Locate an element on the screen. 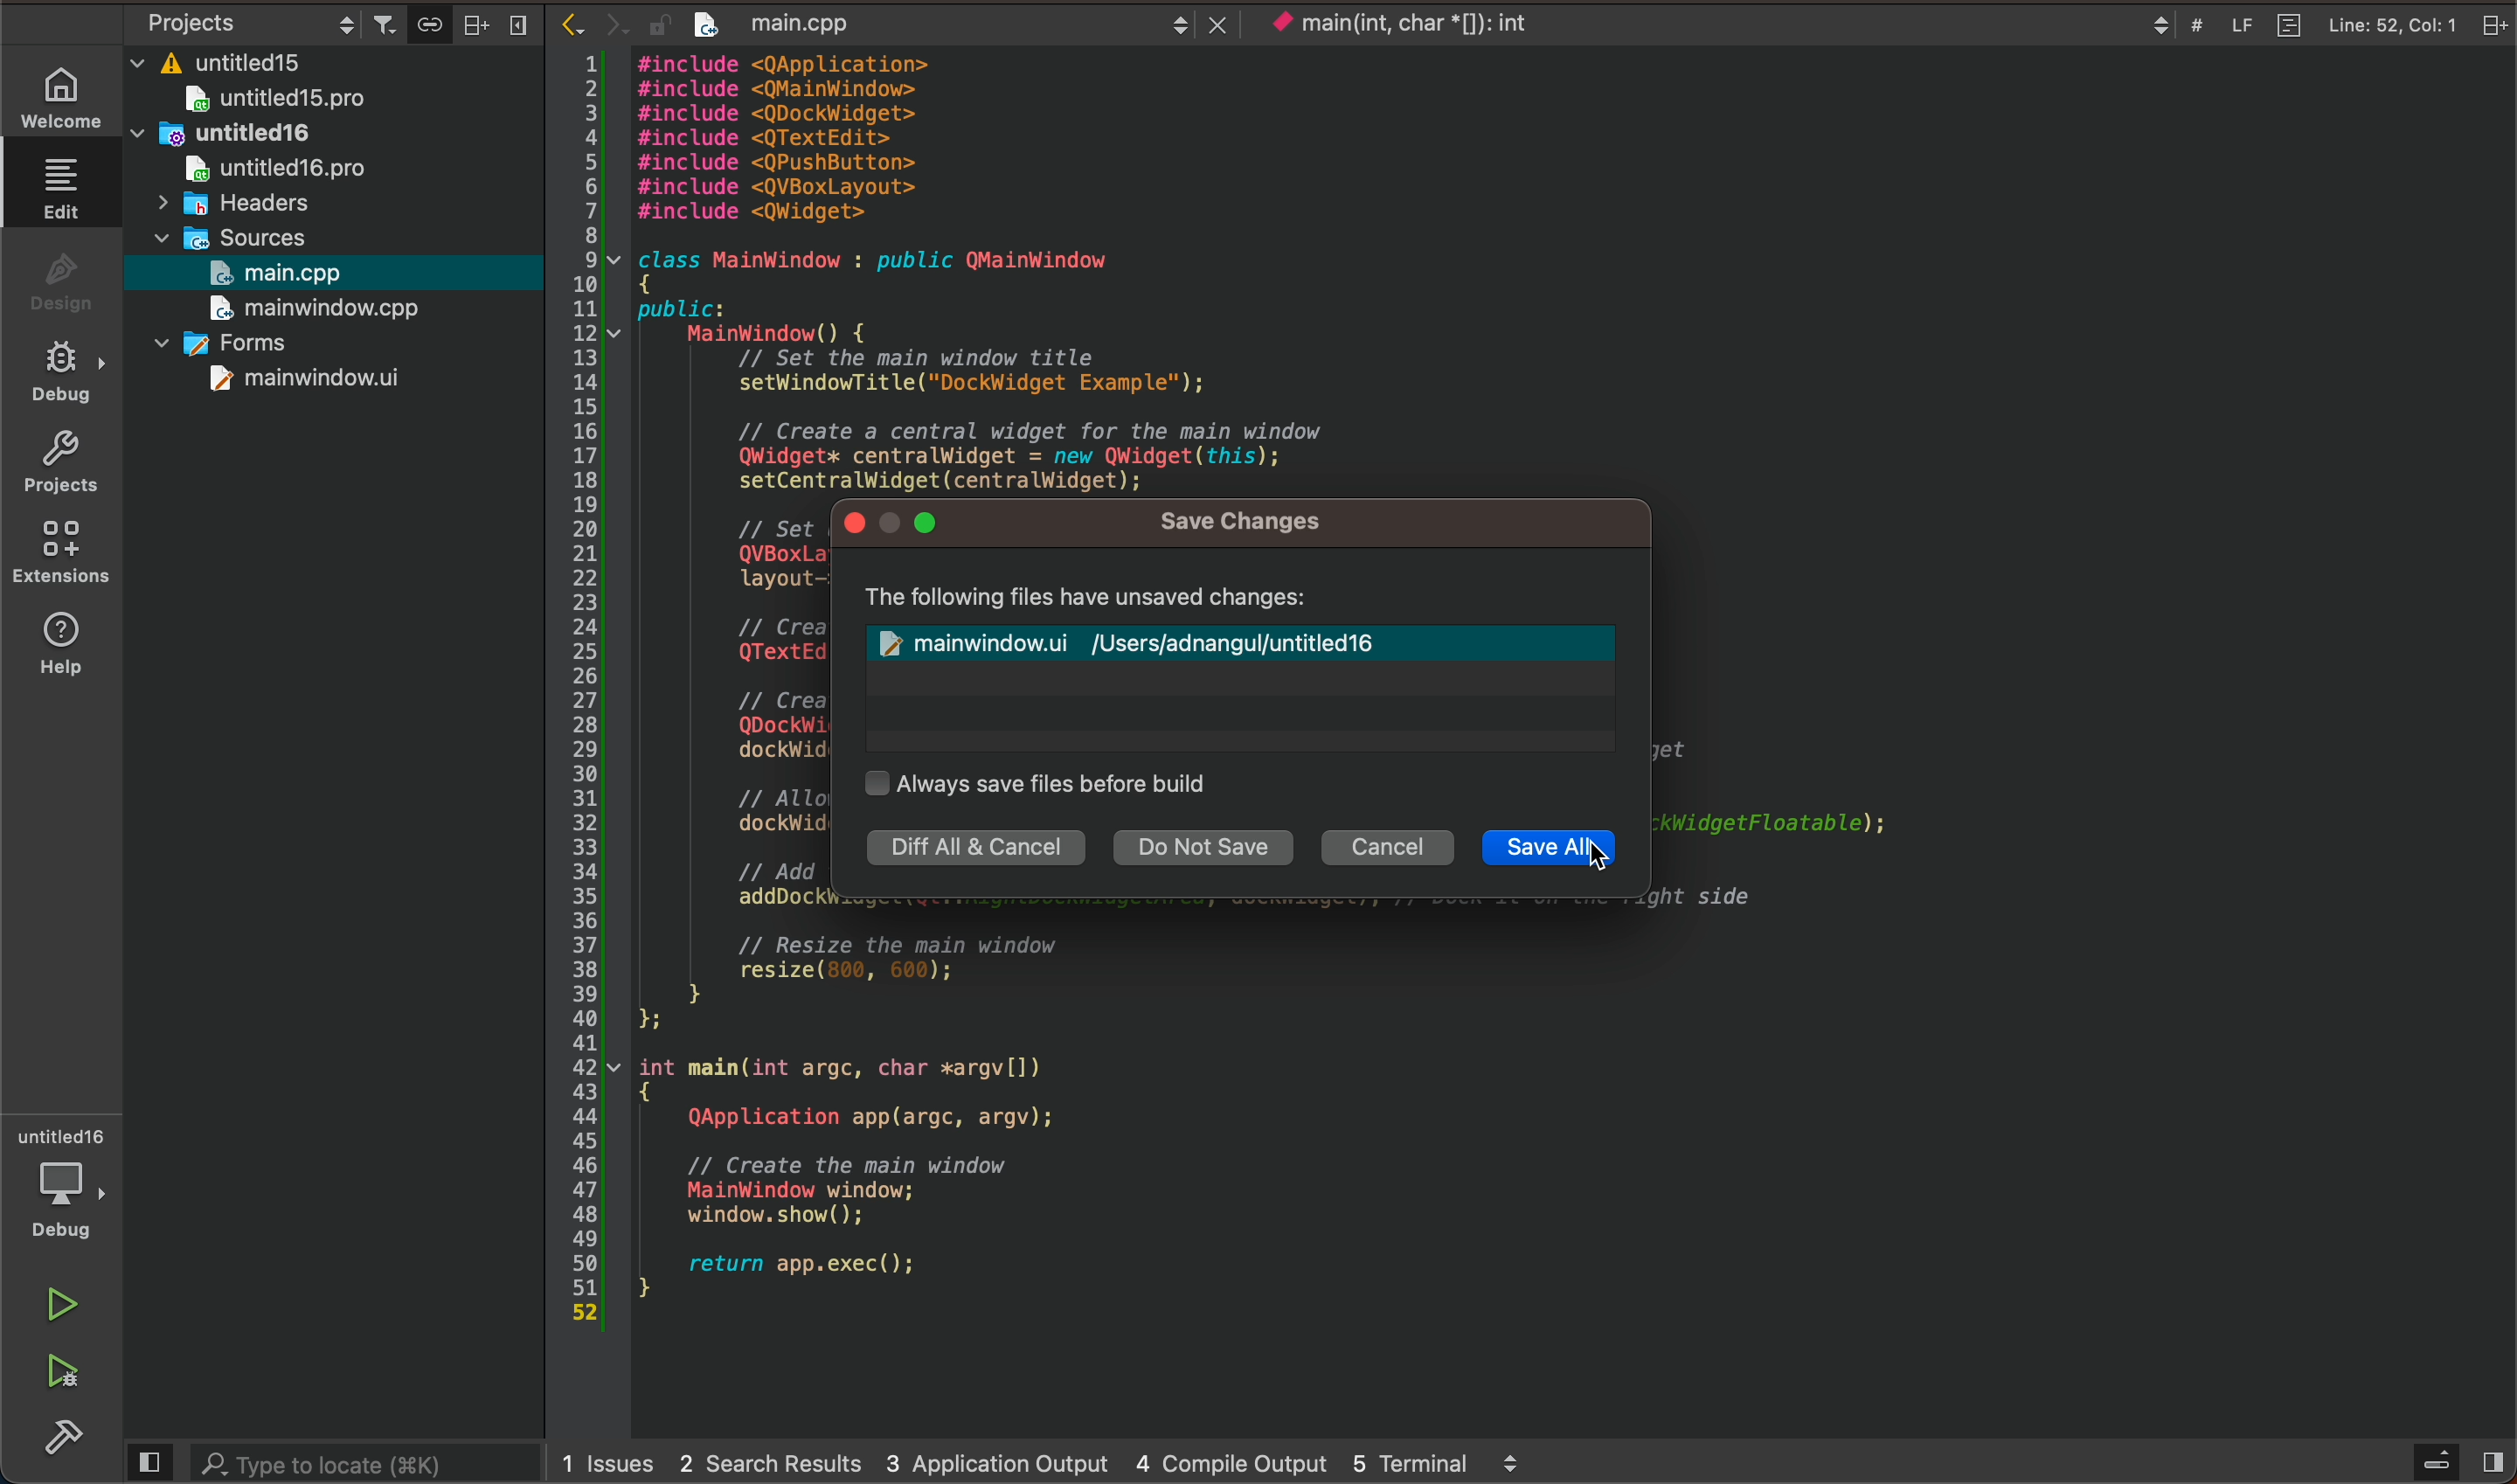  arrows is located at coordinates (601, 21).